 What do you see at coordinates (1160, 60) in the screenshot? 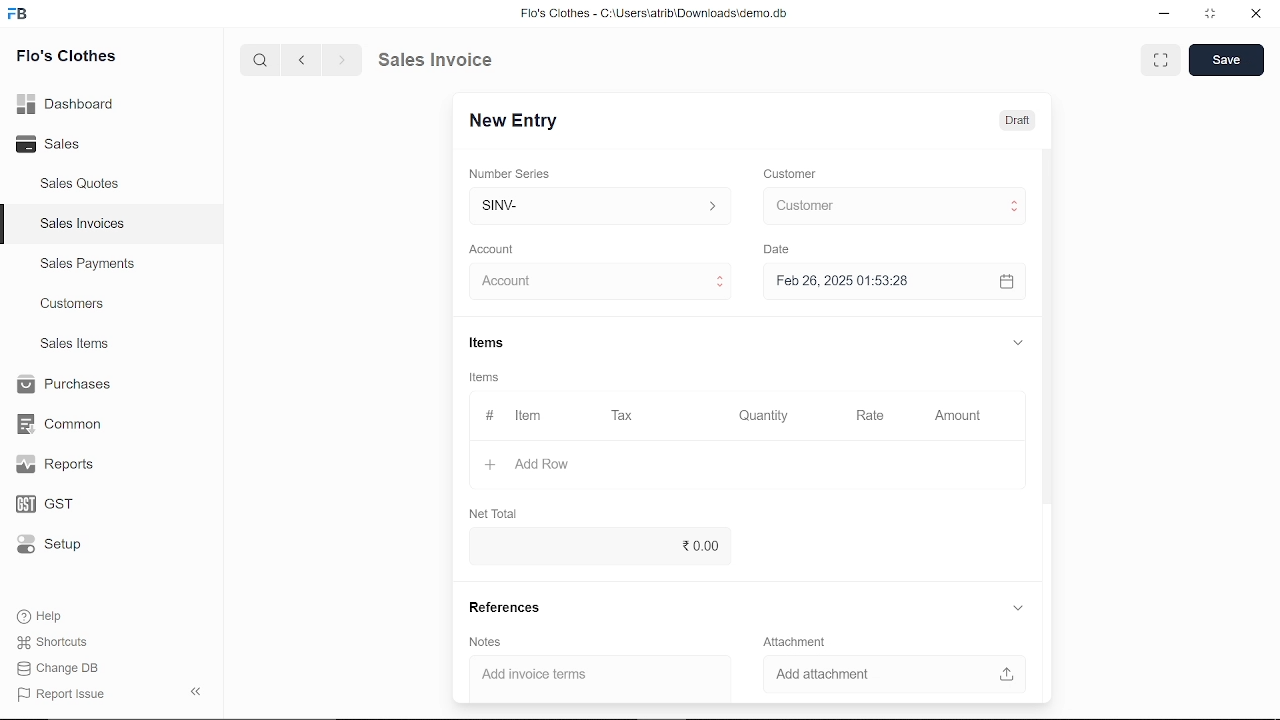
I see `full screen` at bounding box center [1160, 60].